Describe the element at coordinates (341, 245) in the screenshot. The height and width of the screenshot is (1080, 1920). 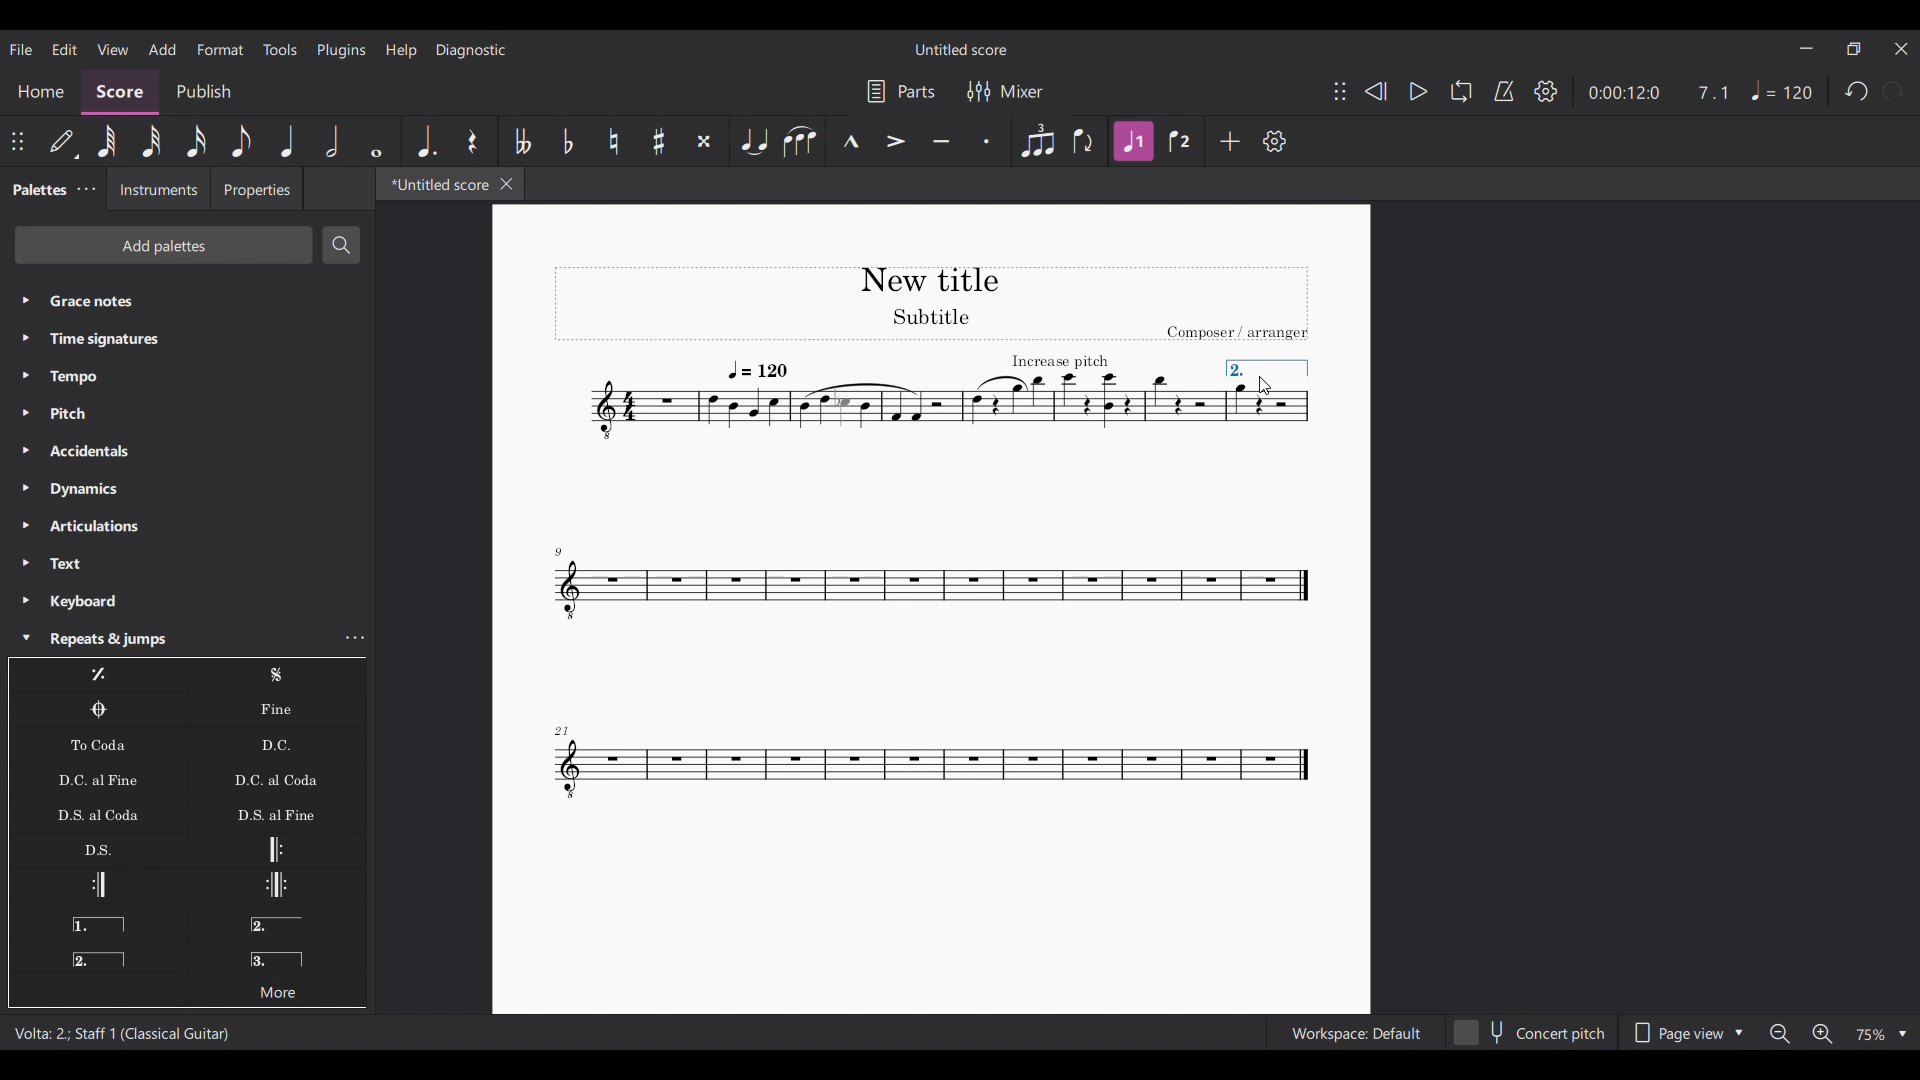
I see `Search ` at that location.